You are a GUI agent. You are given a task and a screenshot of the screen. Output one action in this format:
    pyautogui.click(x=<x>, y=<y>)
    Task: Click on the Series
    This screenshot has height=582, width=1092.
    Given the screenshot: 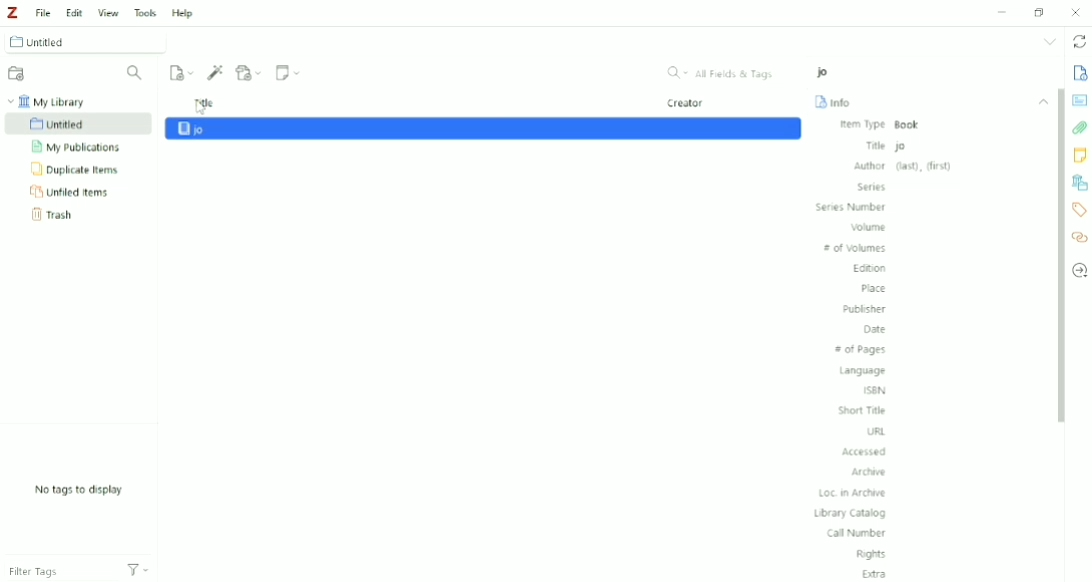 What is the action you would take?
    pyautogui.click(x=874, y=187)
    